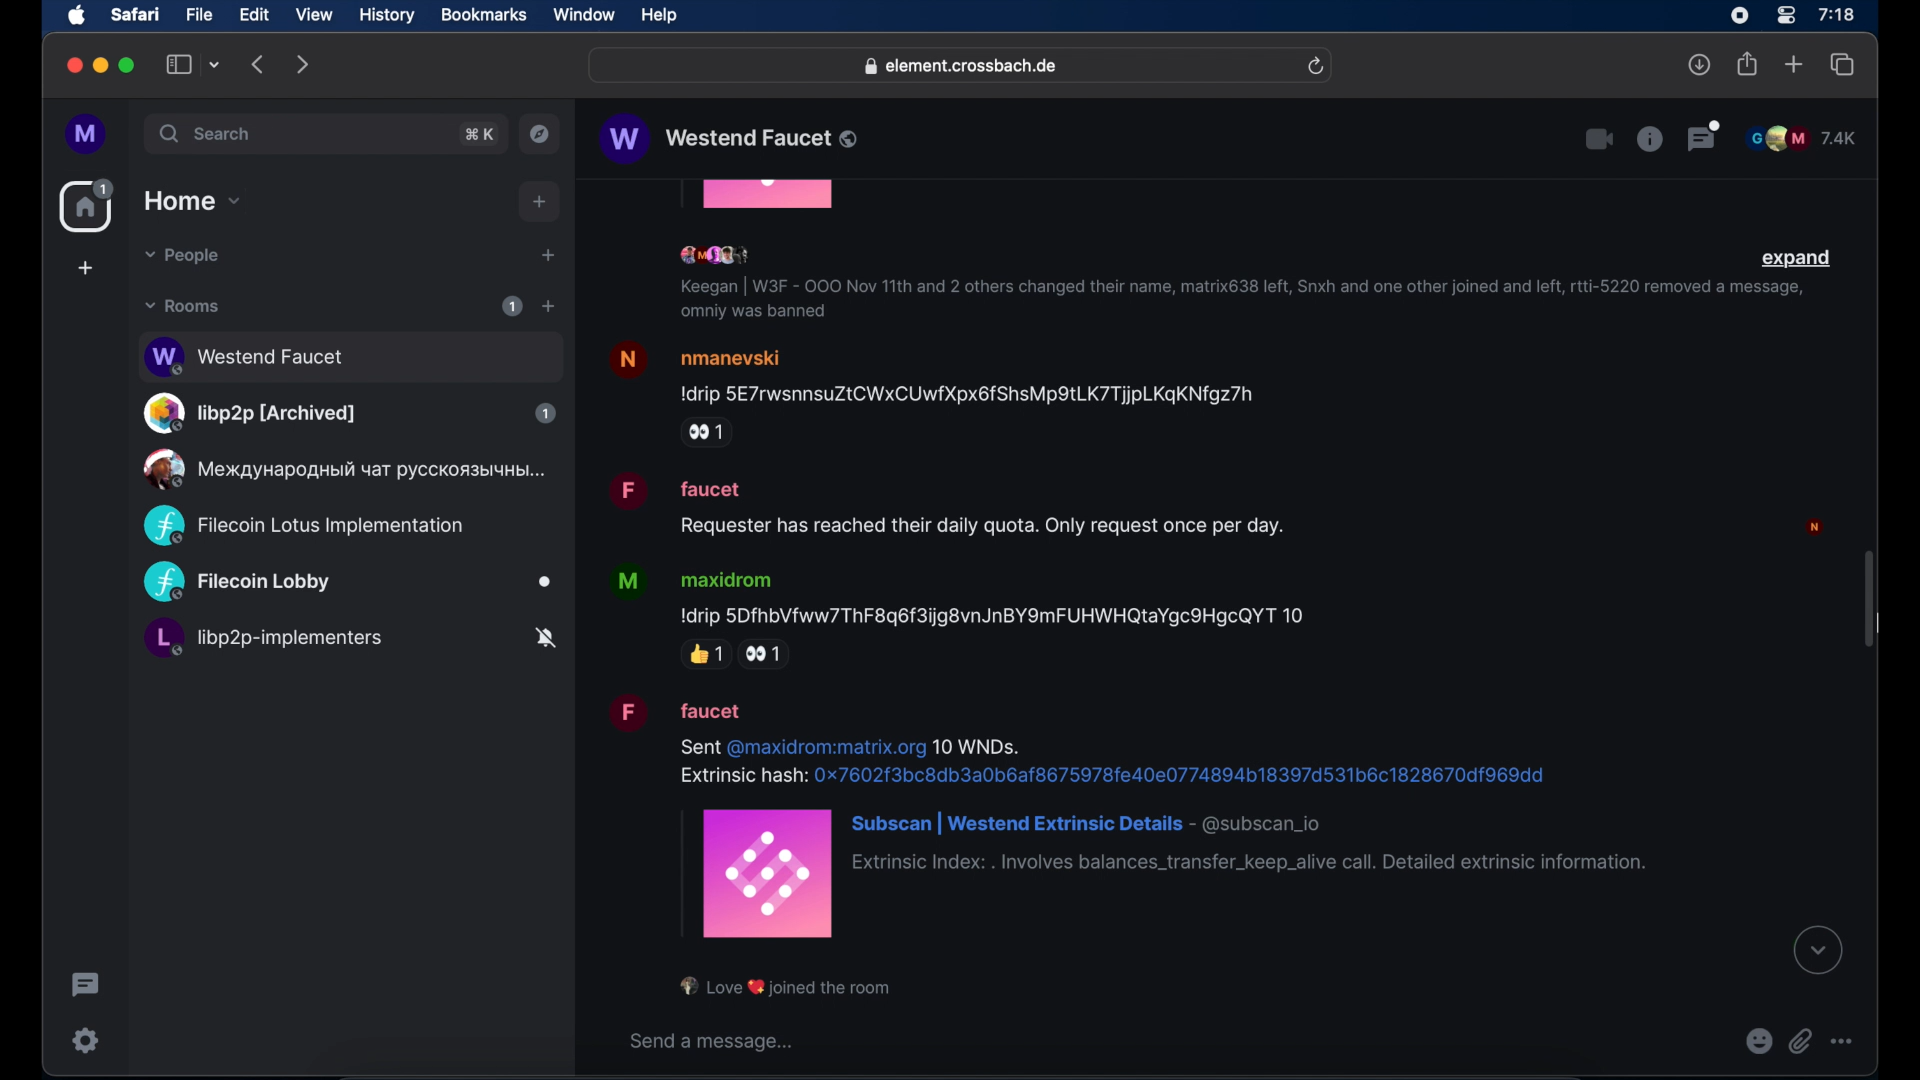 The width and height of the screenshot is (1920, 1080). What do you see at coordinates (1819, 951) in the screenshot?
I see `see latest message` at bounding box center [1819, 951].